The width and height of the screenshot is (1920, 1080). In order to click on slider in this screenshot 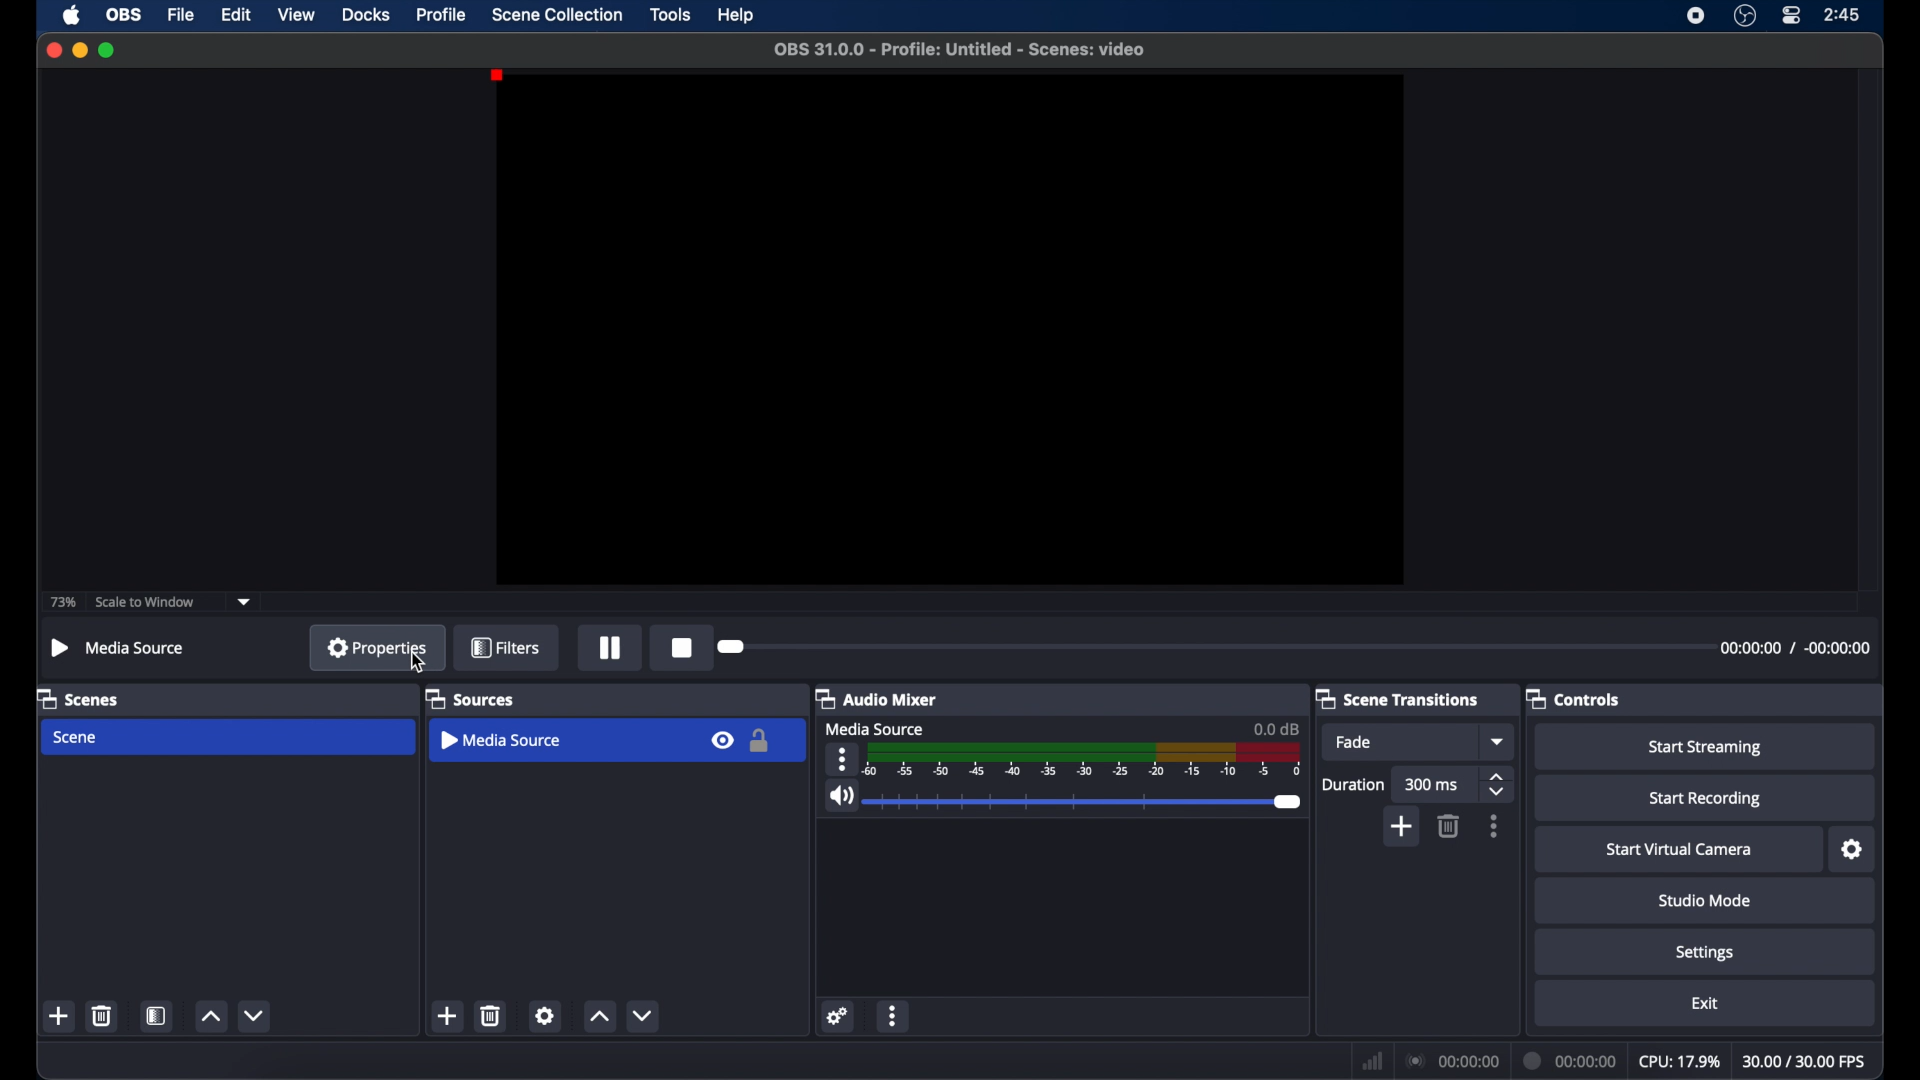, I will do `click(1208, 646)`.